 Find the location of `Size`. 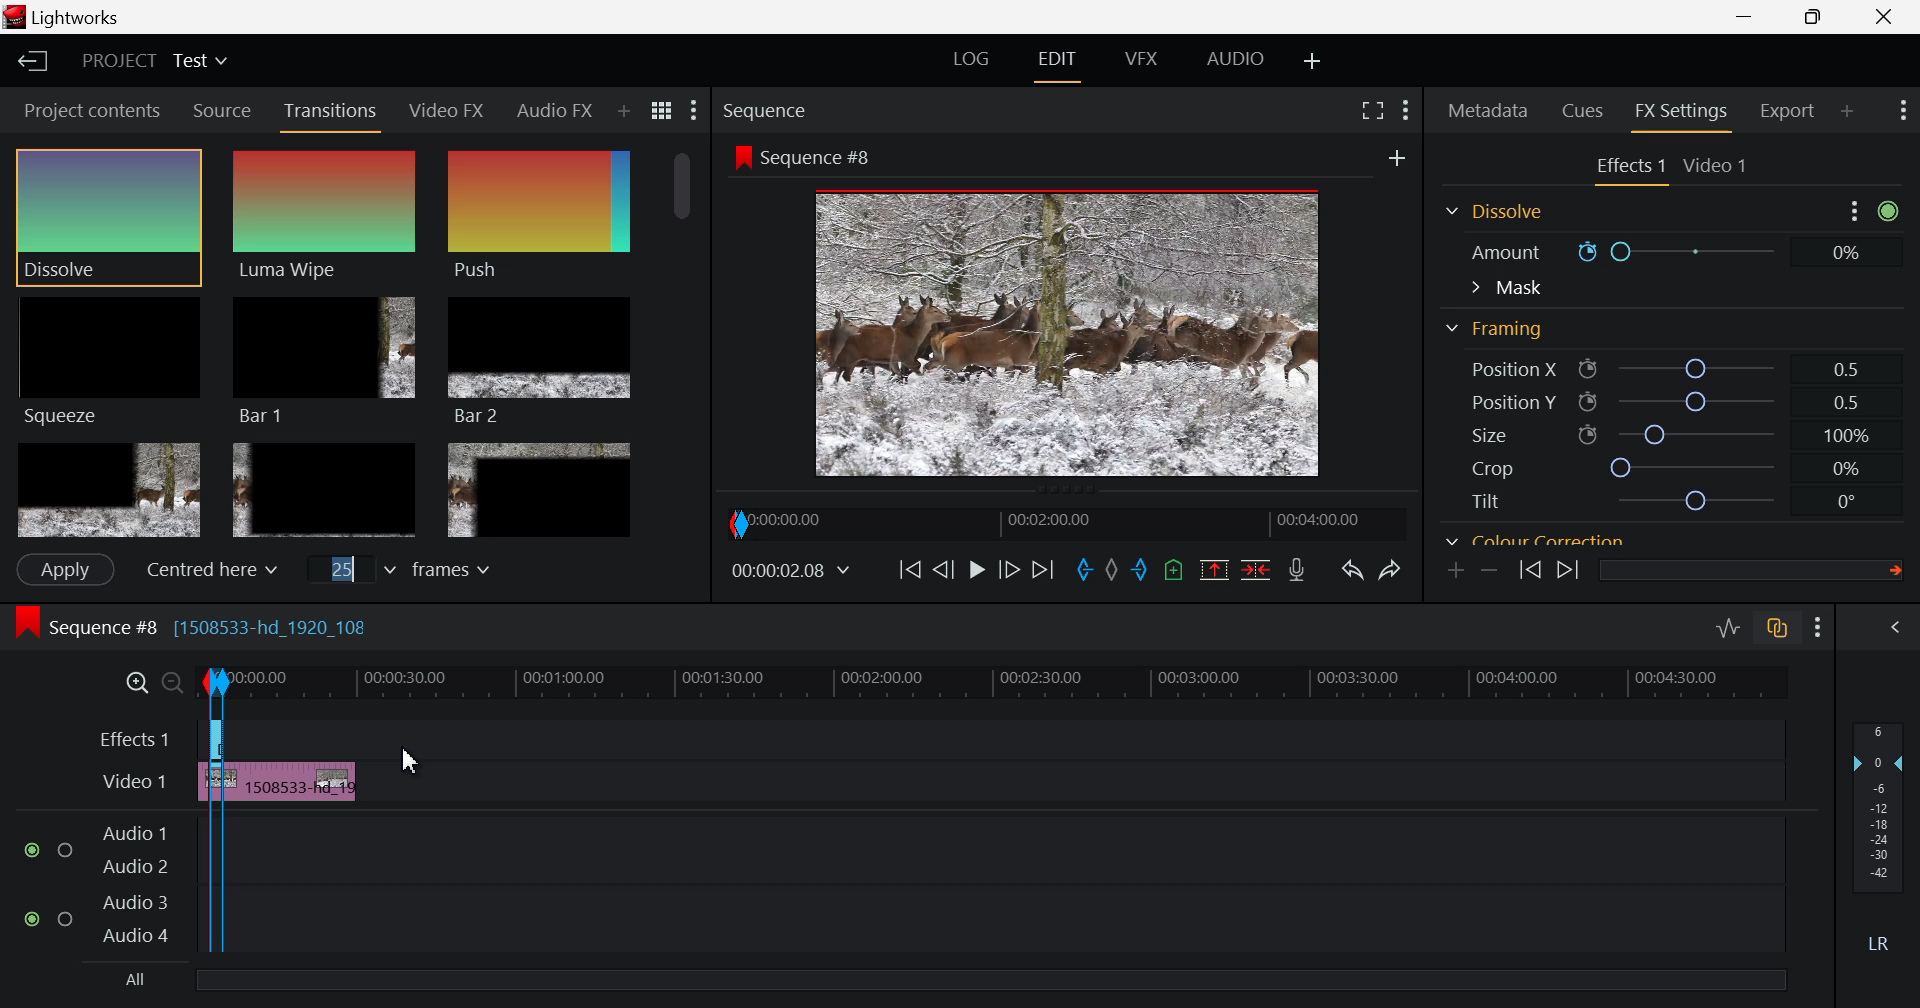

Size is located at coordinates (1662, 317).